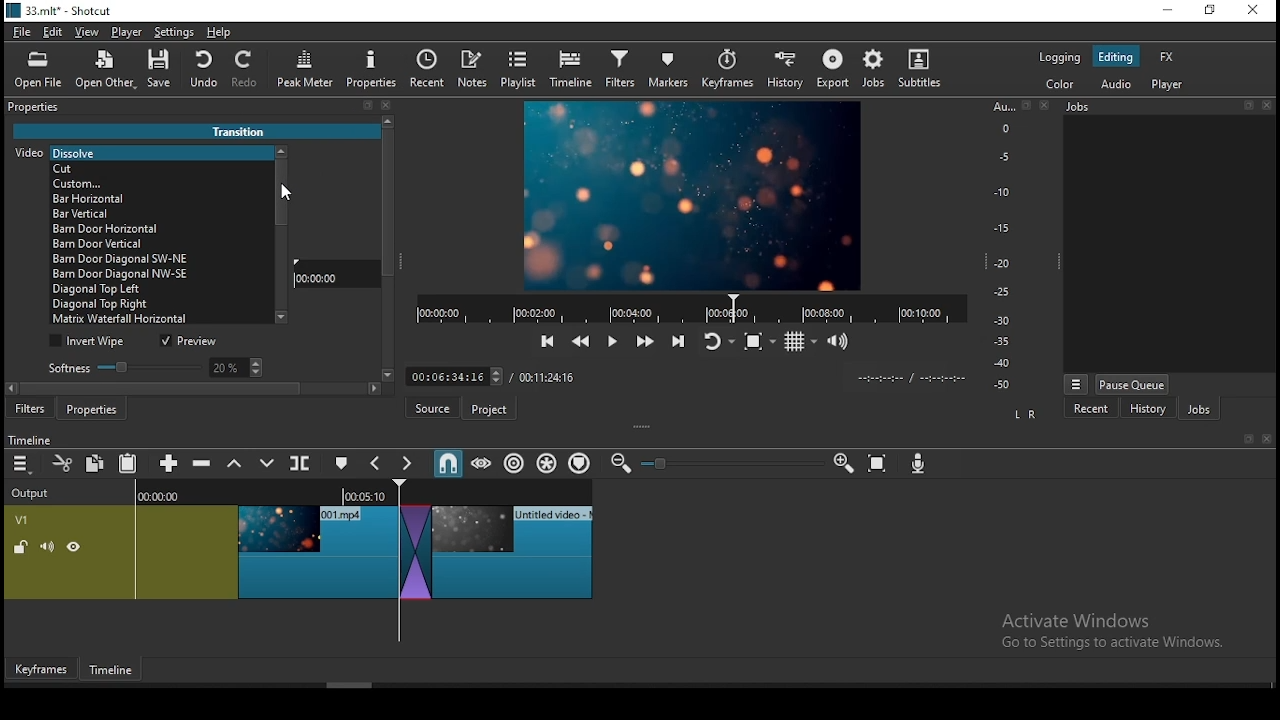 The width and height of the screenshot is (1280, 720). I want to click on Jobs, so click(1086, 110).